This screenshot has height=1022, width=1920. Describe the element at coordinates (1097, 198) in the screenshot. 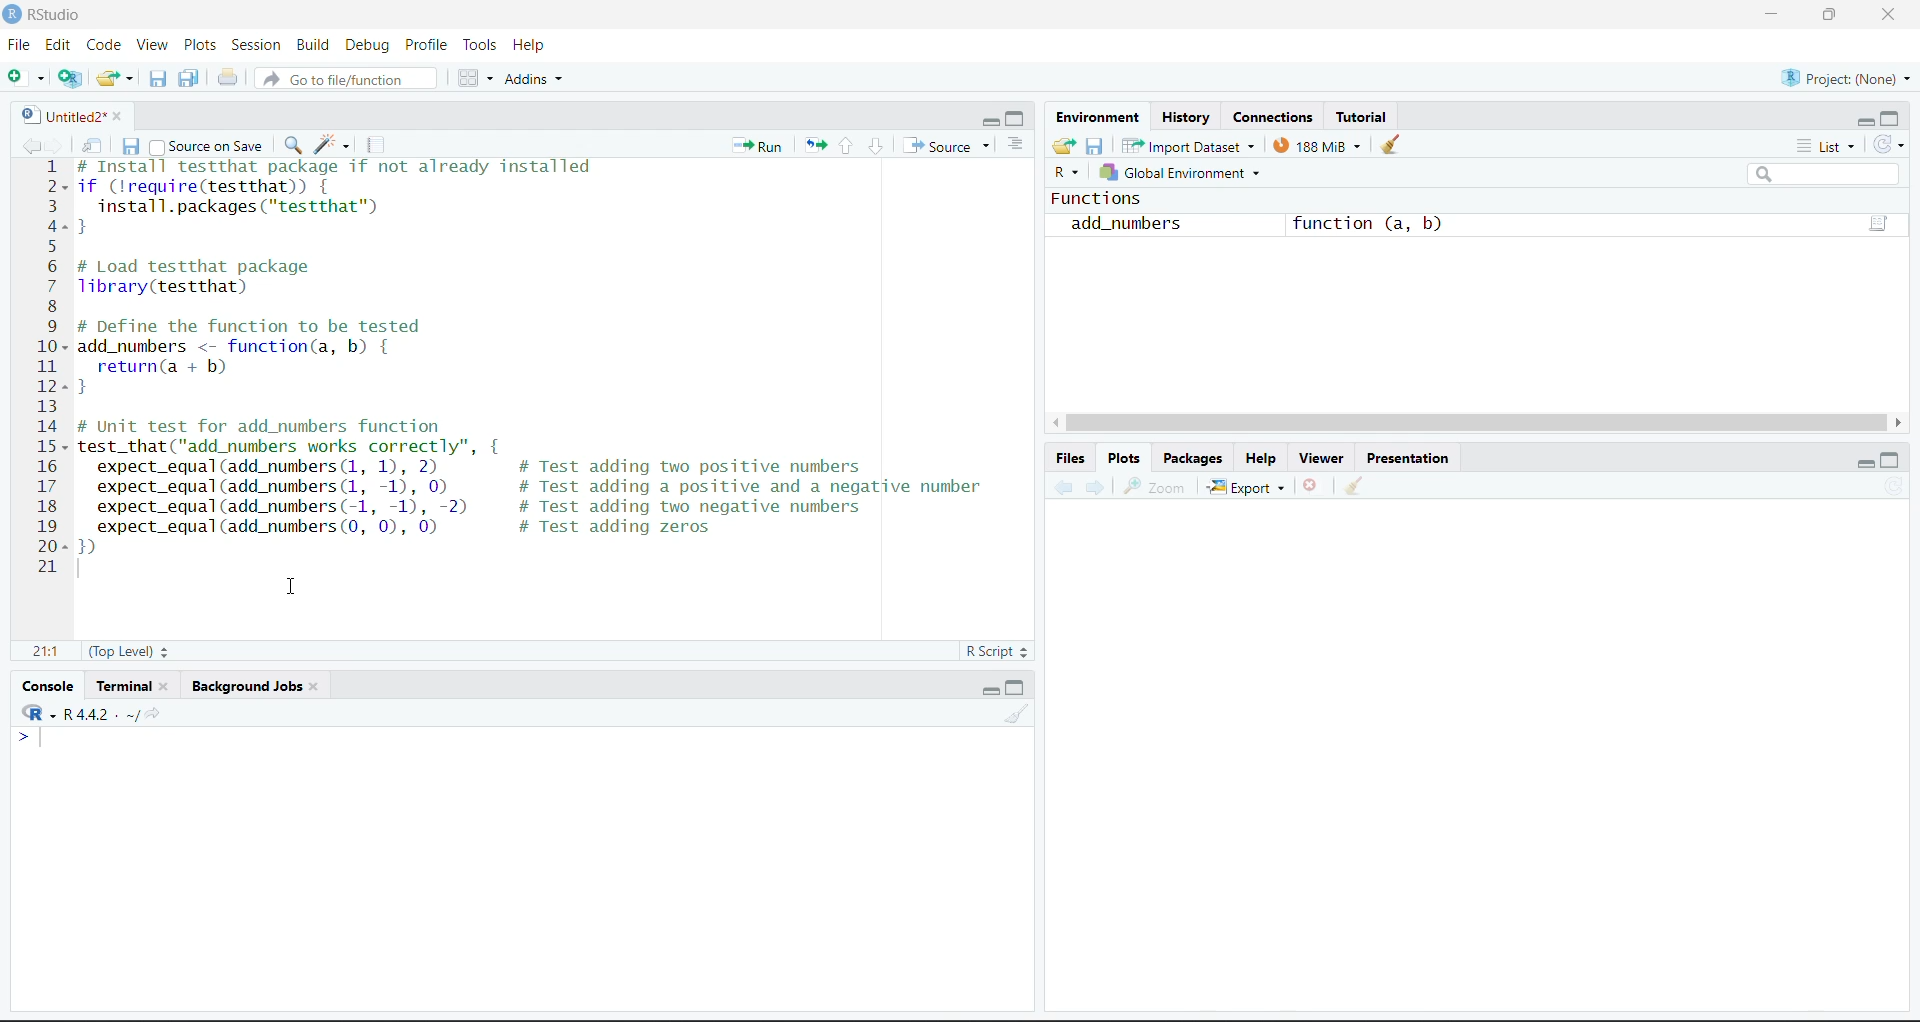

I see `Functions` at that location.